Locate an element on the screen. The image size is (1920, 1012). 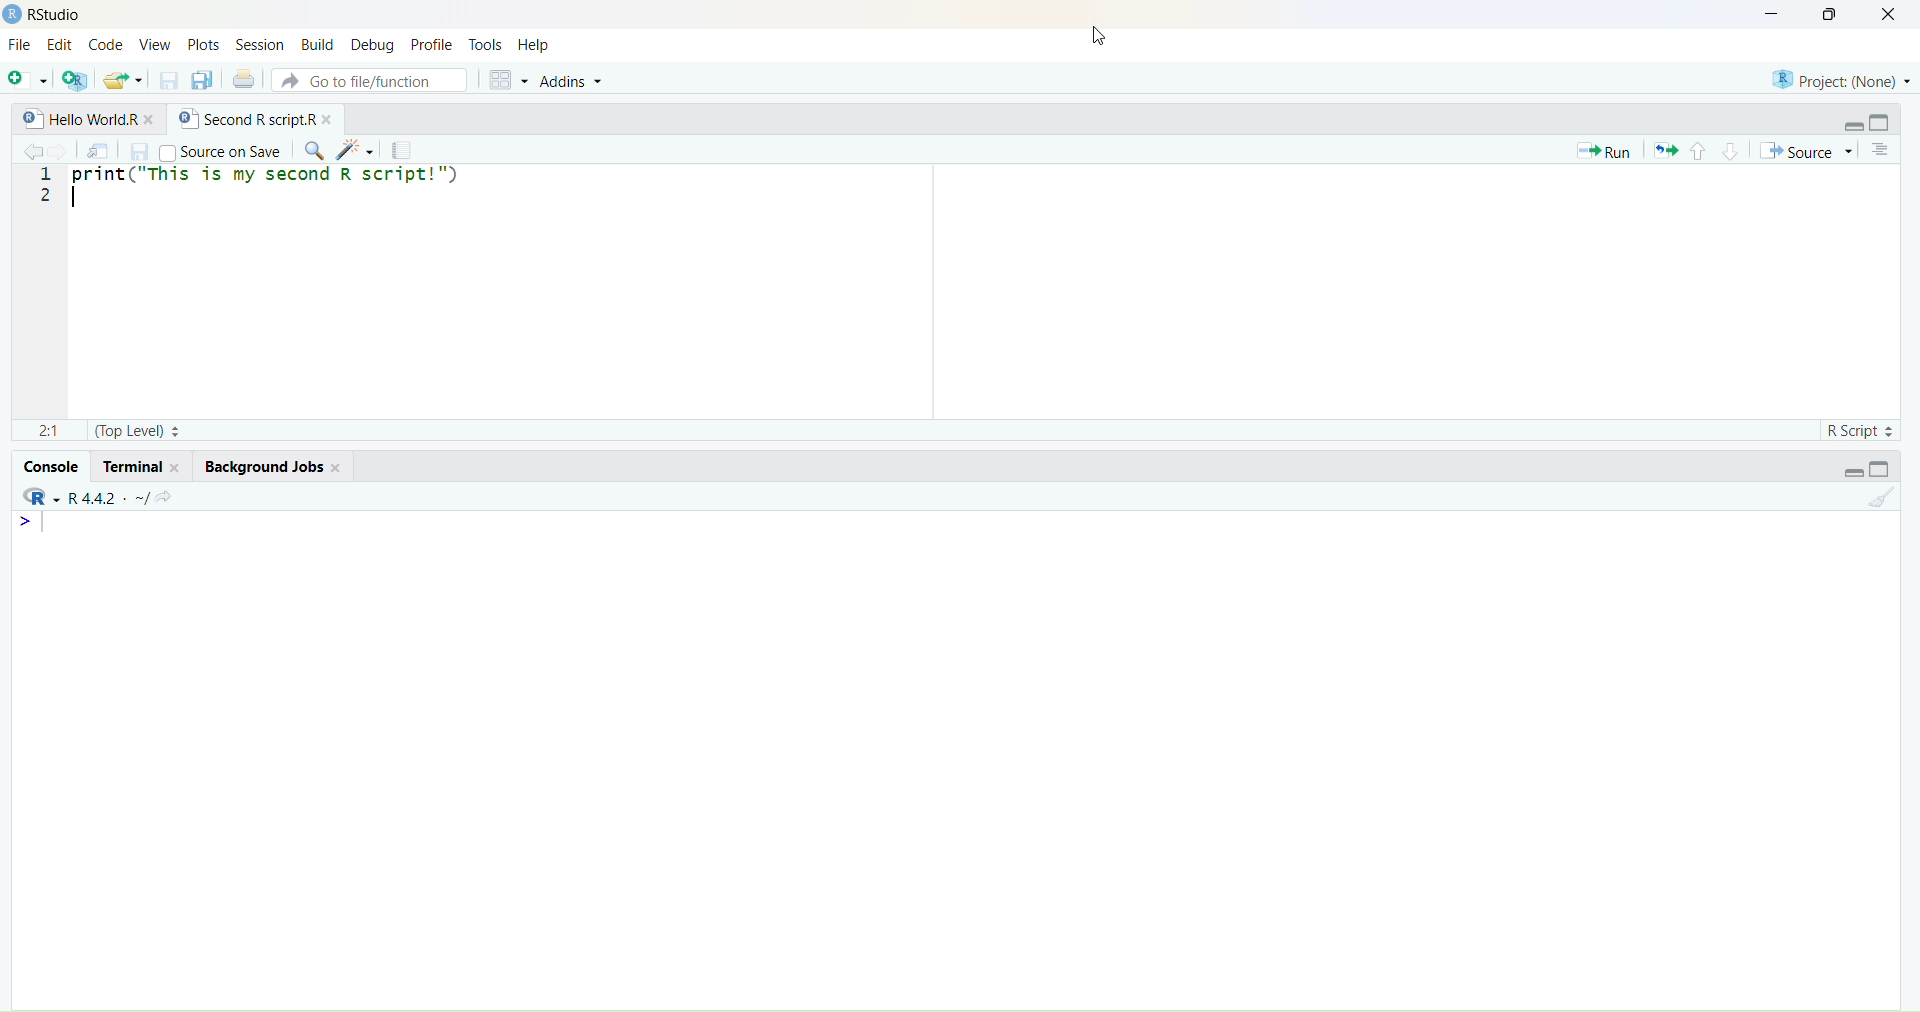
Code is located at coordinates (107, 46).